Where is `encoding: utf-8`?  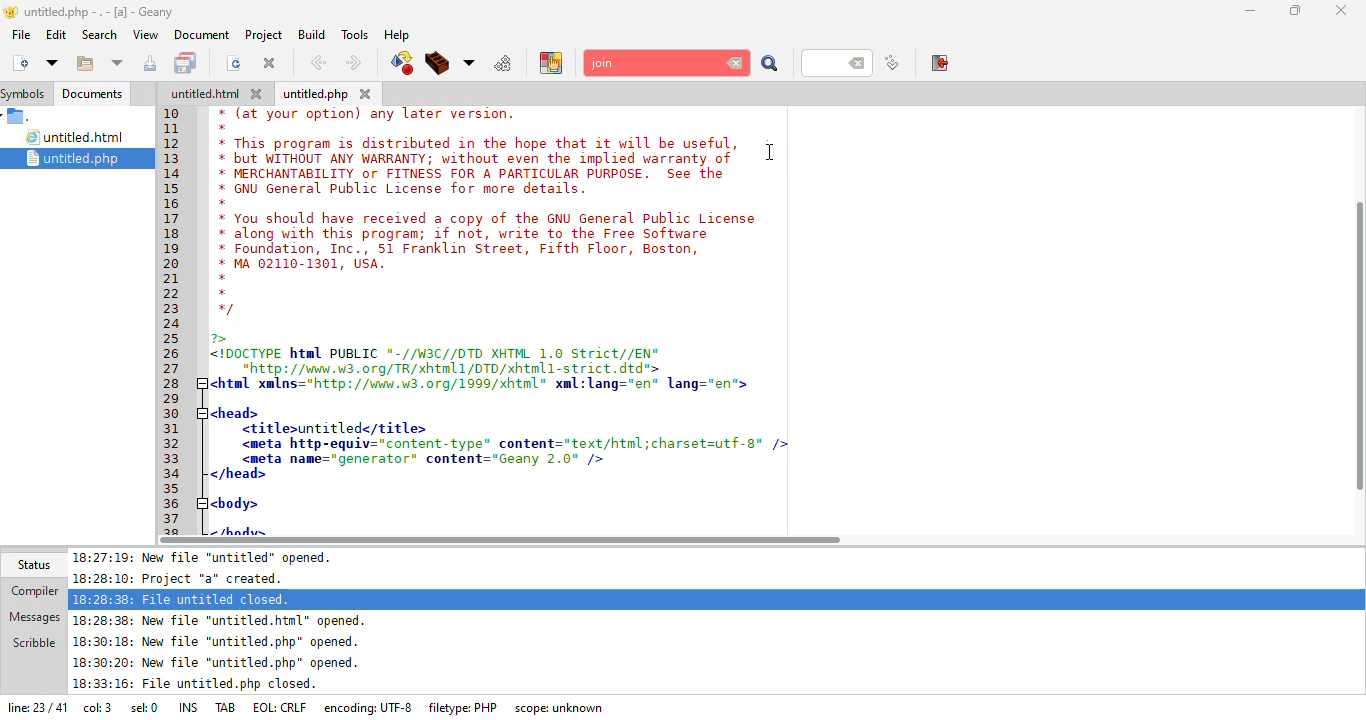 encoding: utf-8 is located at coordinates (372, 707).